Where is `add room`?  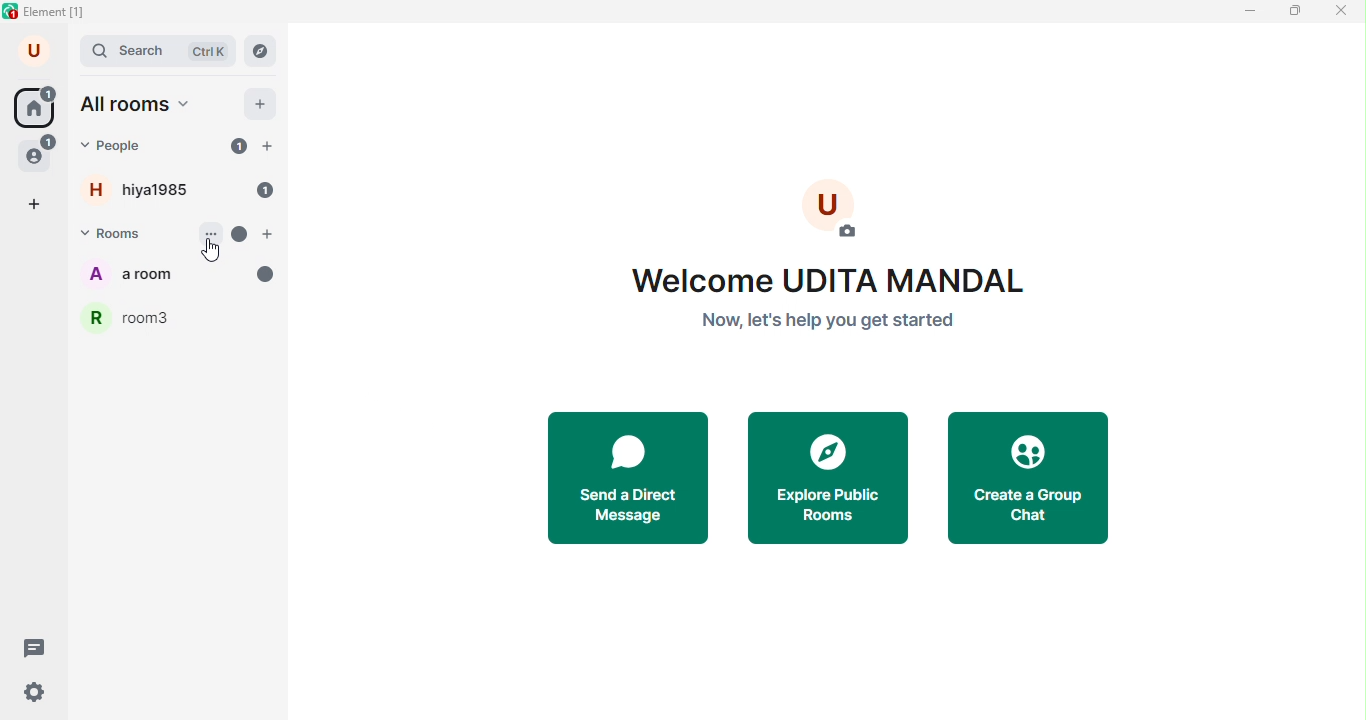
add room is located at coordinates (270, 236).